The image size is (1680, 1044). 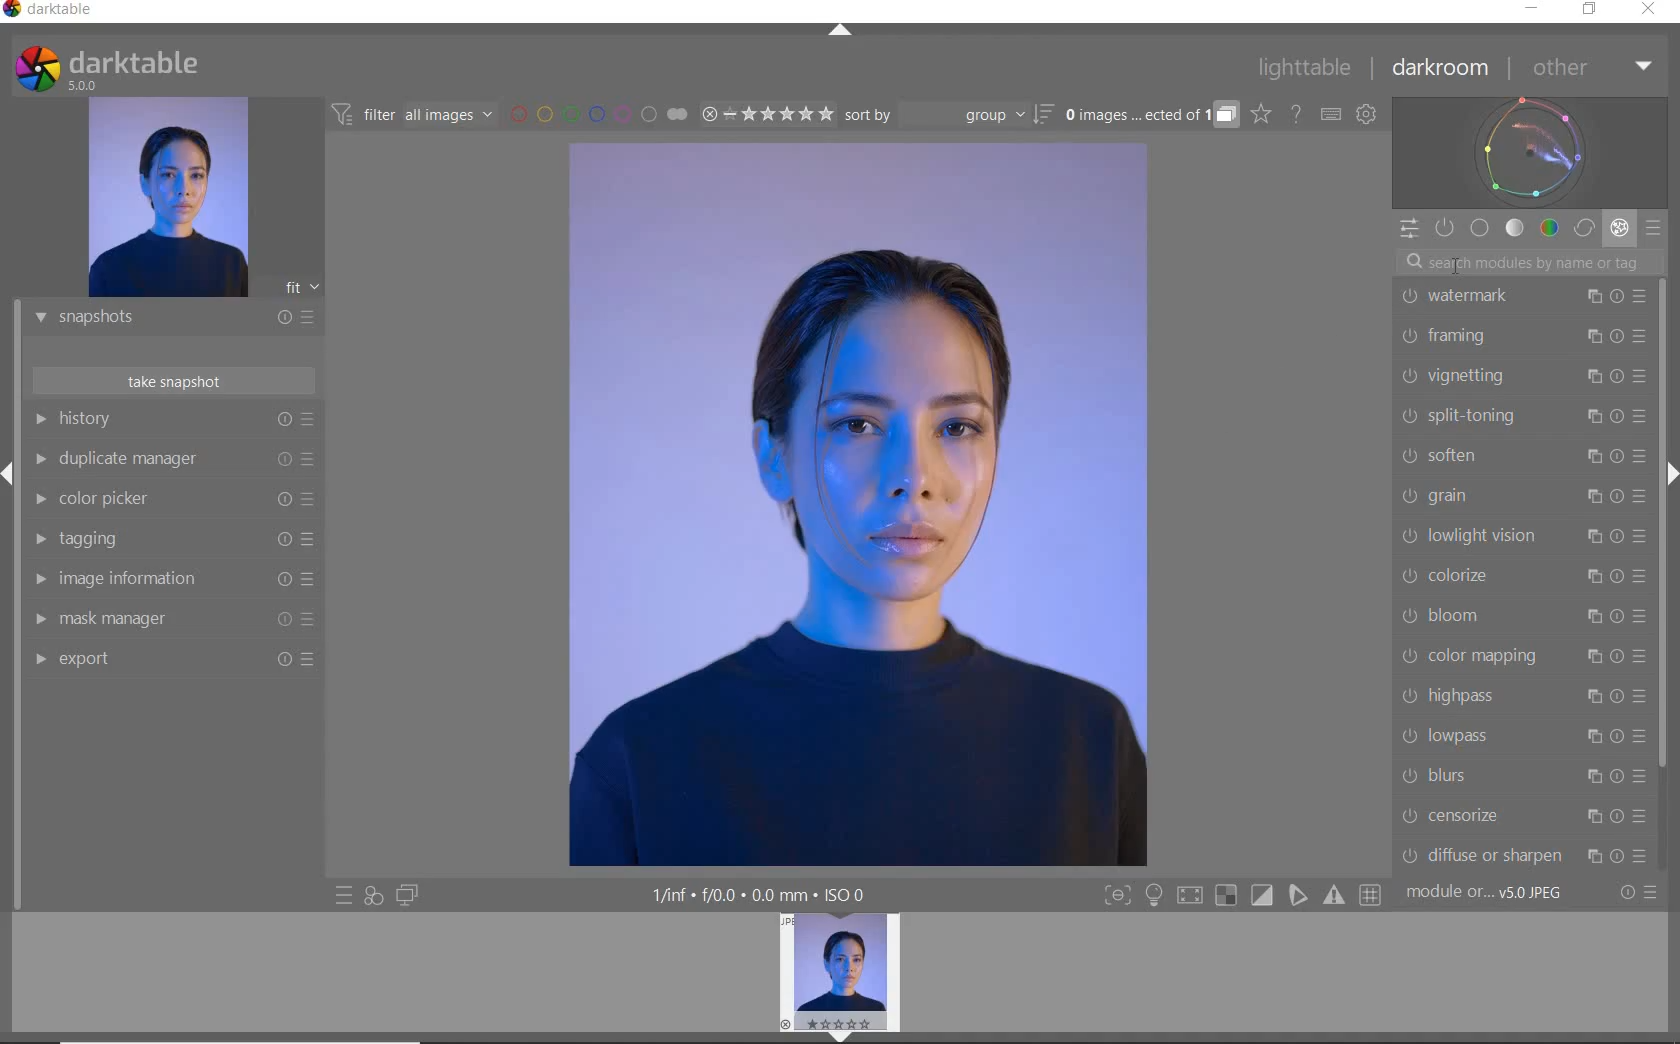 I want to click on Expand/Collapse, so click(x=1669, y=471).